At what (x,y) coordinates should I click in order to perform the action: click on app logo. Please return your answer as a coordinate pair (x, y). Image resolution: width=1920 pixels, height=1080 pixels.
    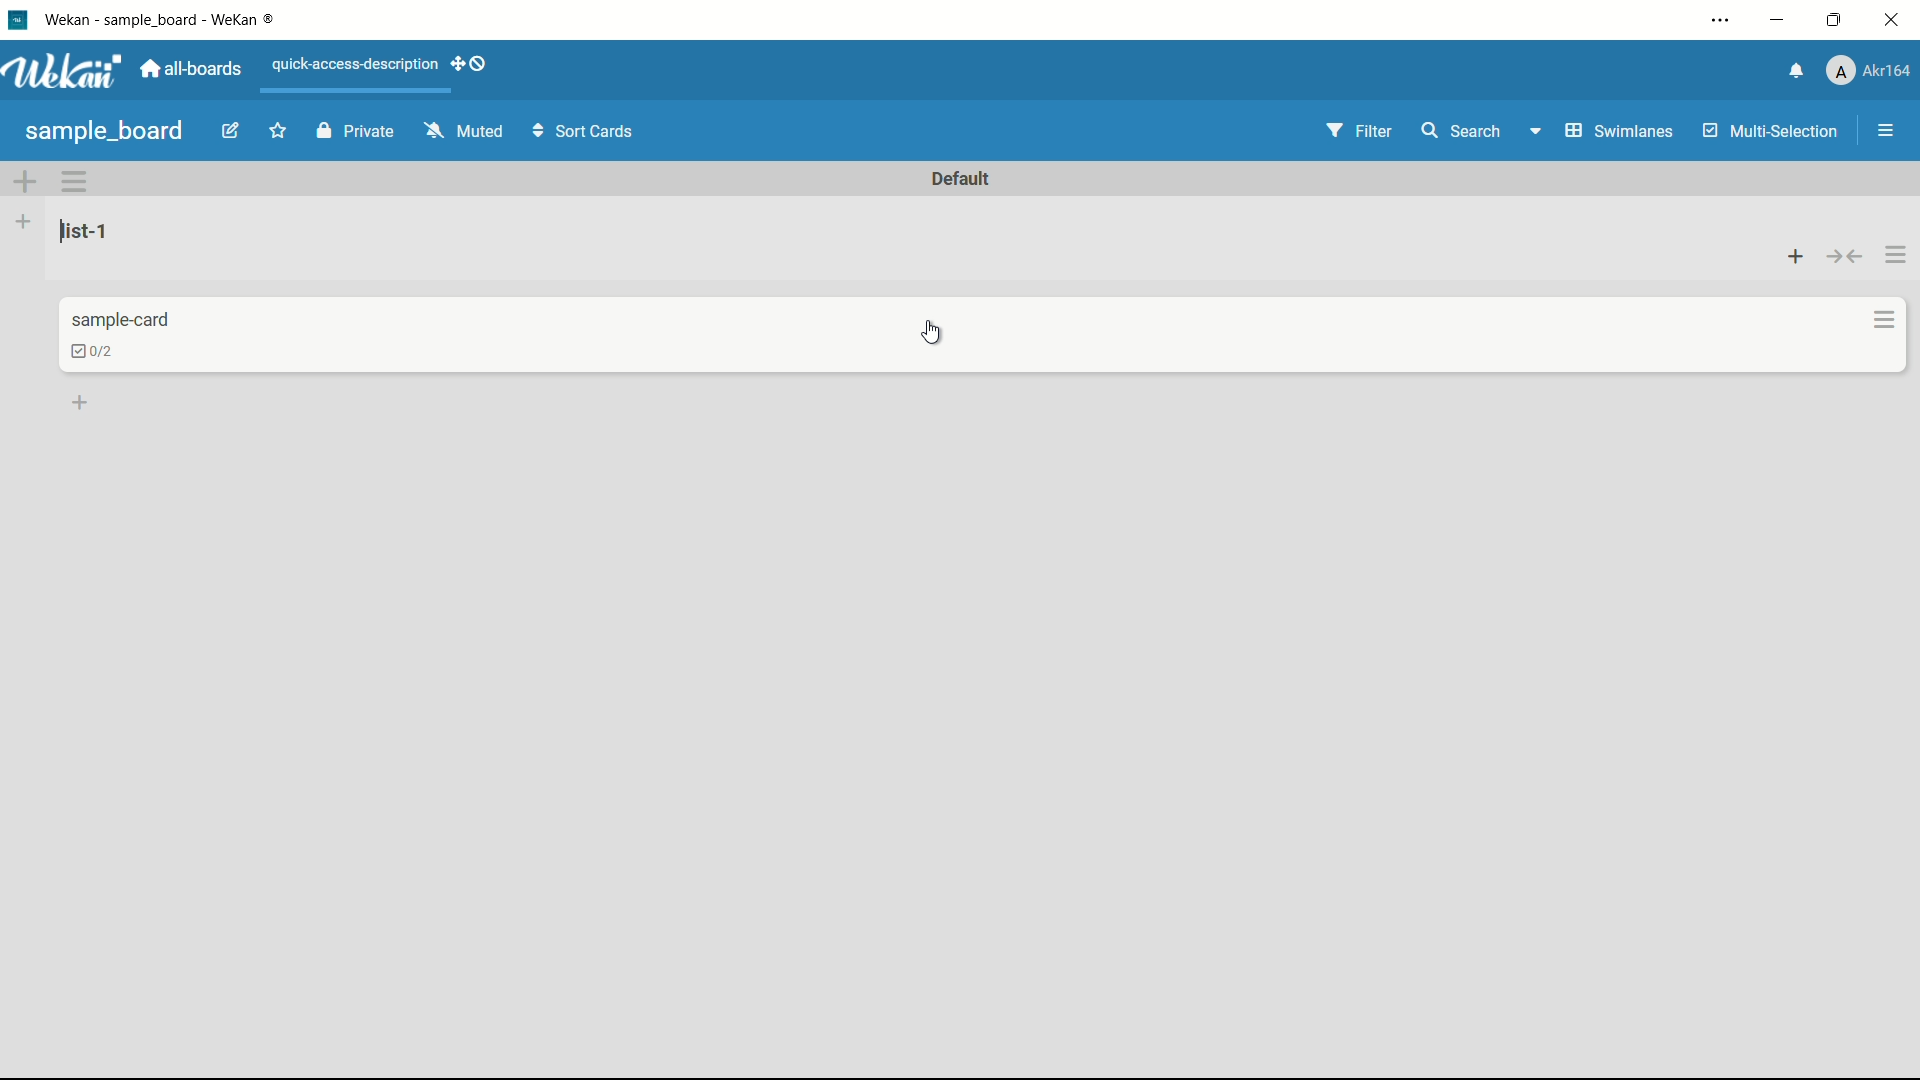
    Looking at the image, I should click on (69, 72).